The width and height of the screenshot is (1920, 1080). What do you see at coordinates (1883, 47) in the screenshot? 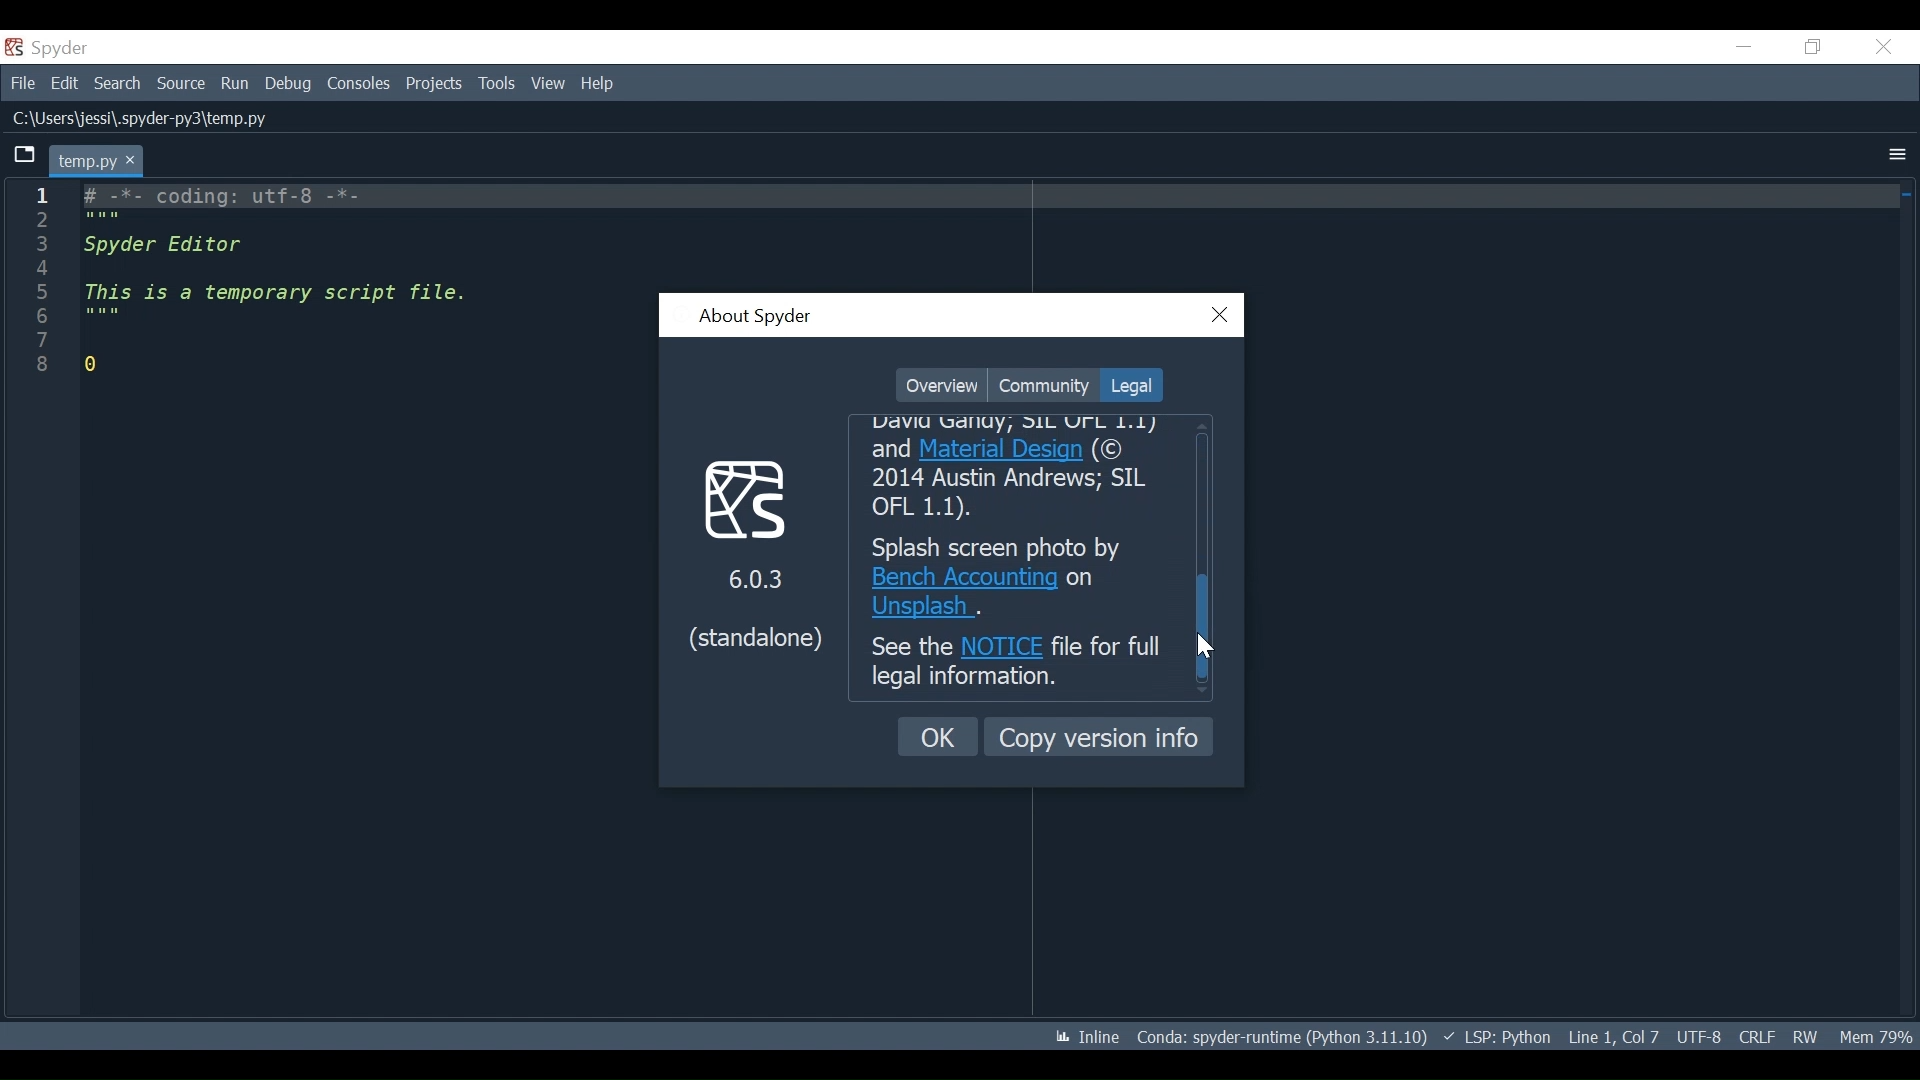
I see `Close` at bounding box center [1883, 47].